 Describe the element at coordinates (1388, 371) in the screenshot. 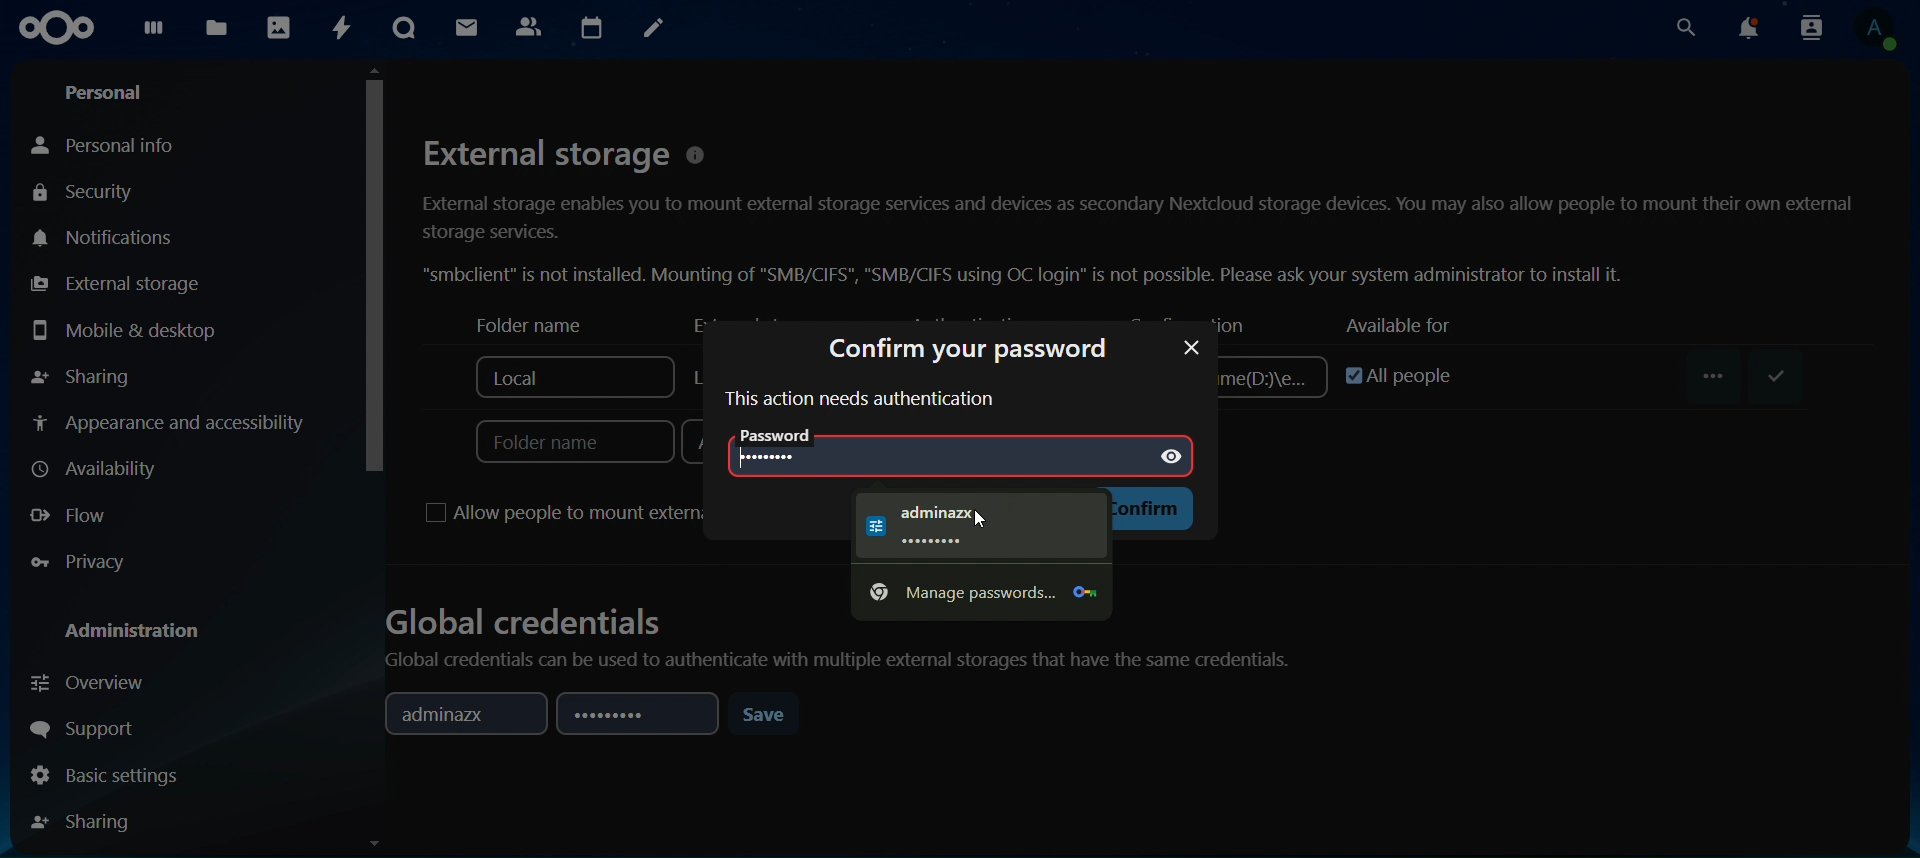

I see `all people` at that location.